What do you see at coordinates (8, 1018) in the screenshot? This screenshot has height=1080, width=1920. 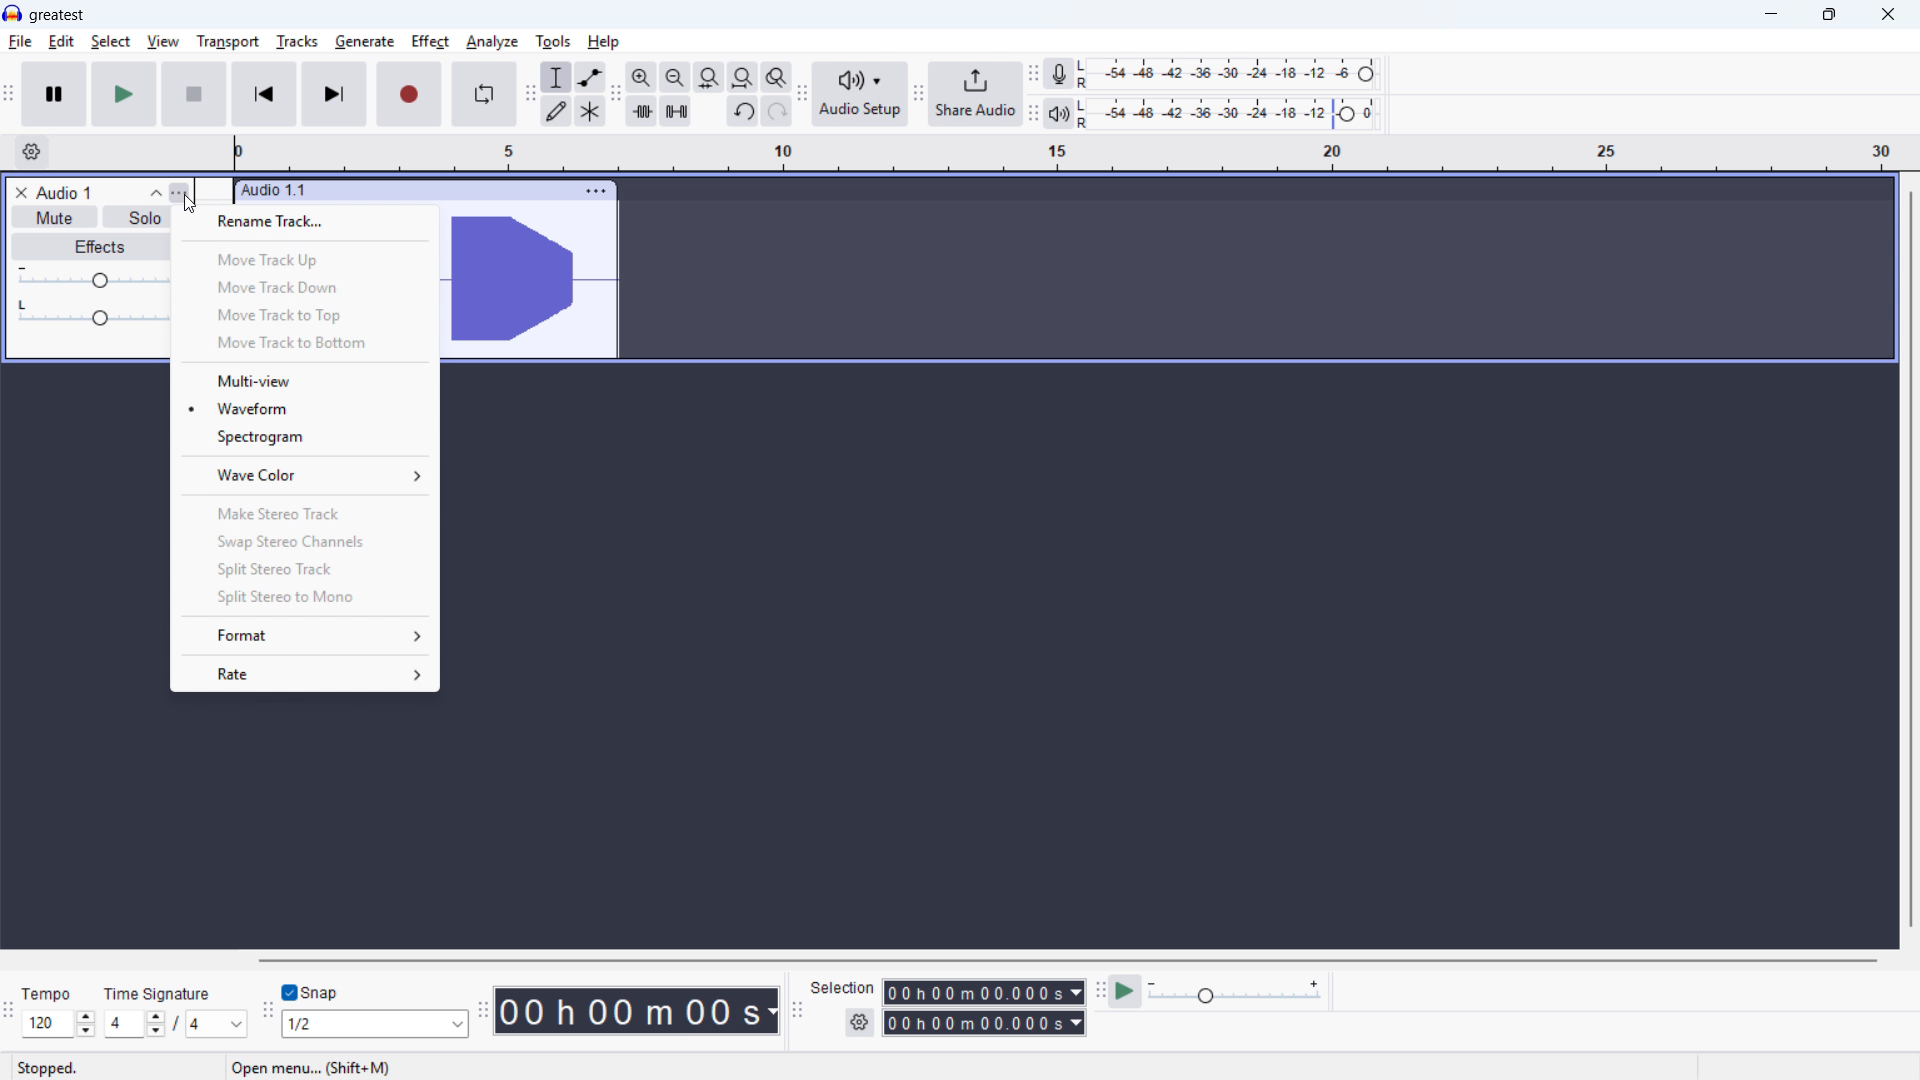 I see `Time signature toolbar ` at bounding box center [8, 1018].